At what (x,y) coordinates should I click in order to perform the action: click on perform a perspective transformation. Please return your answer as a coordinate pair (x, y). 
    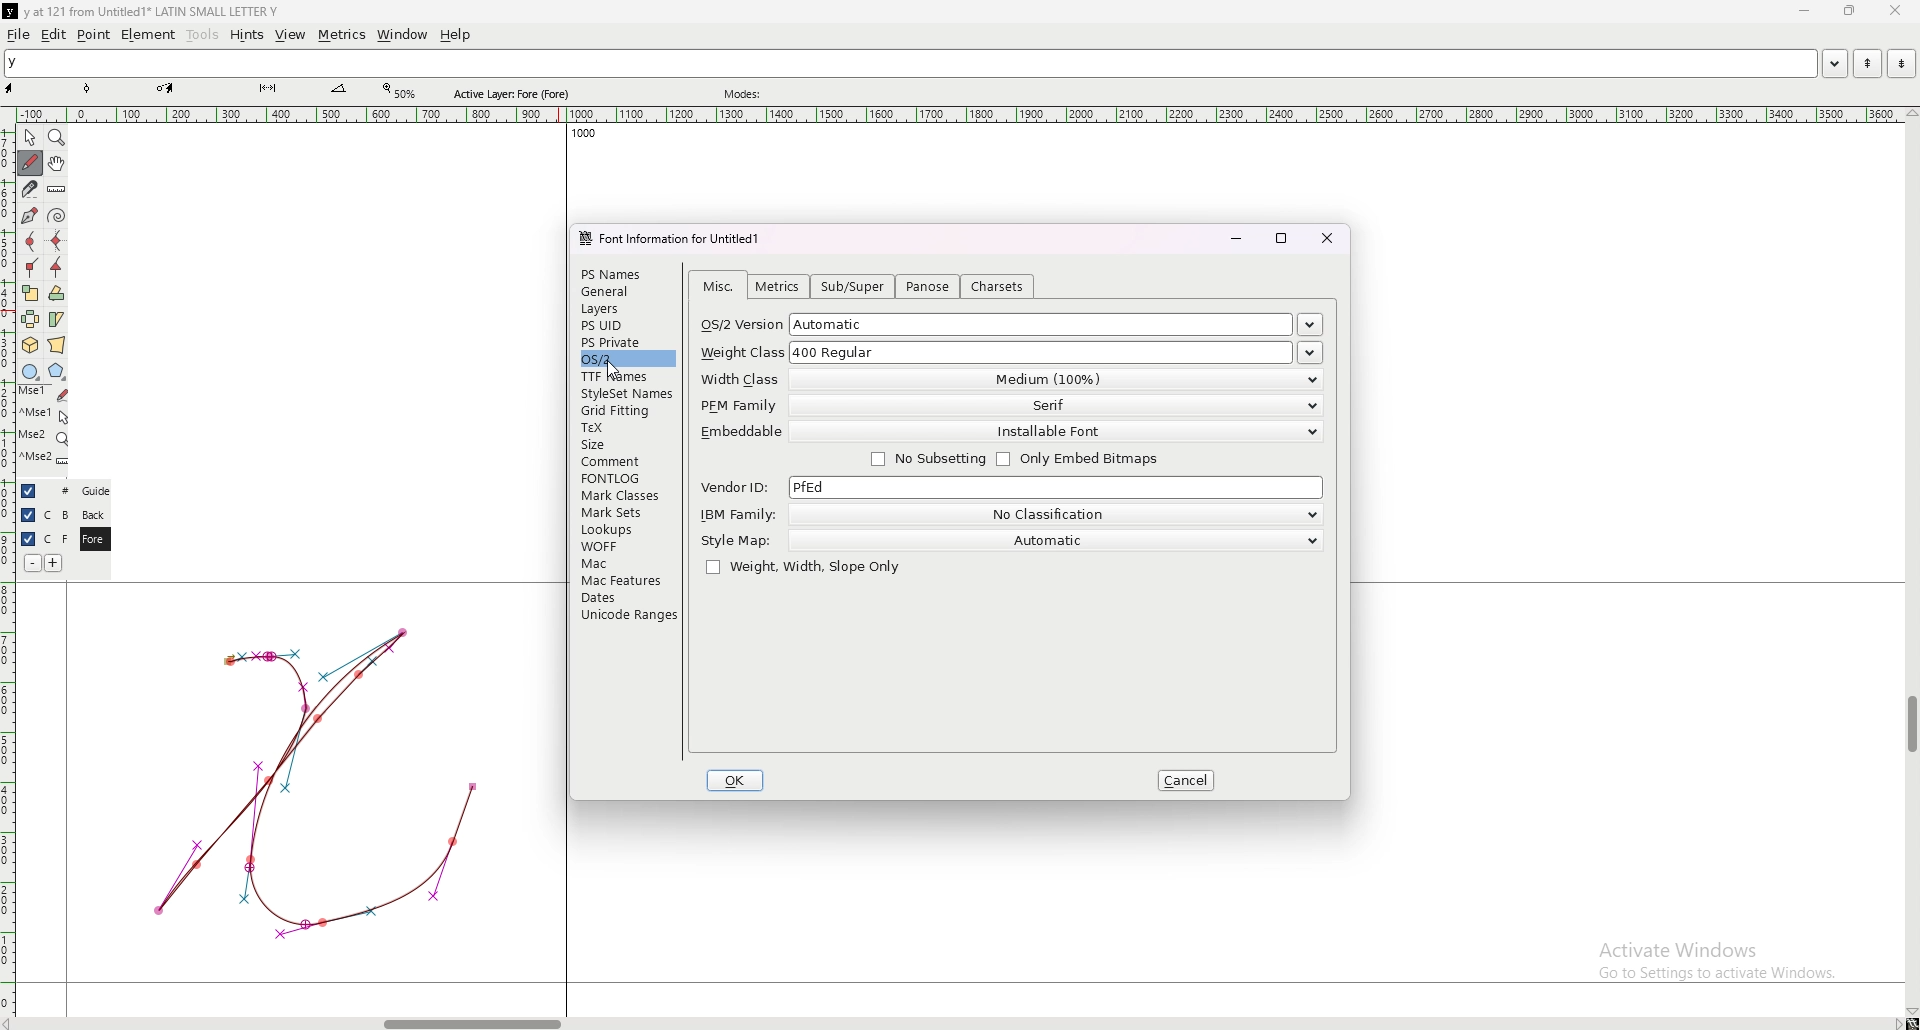
    Looking at the image, I should click on (57, 345).